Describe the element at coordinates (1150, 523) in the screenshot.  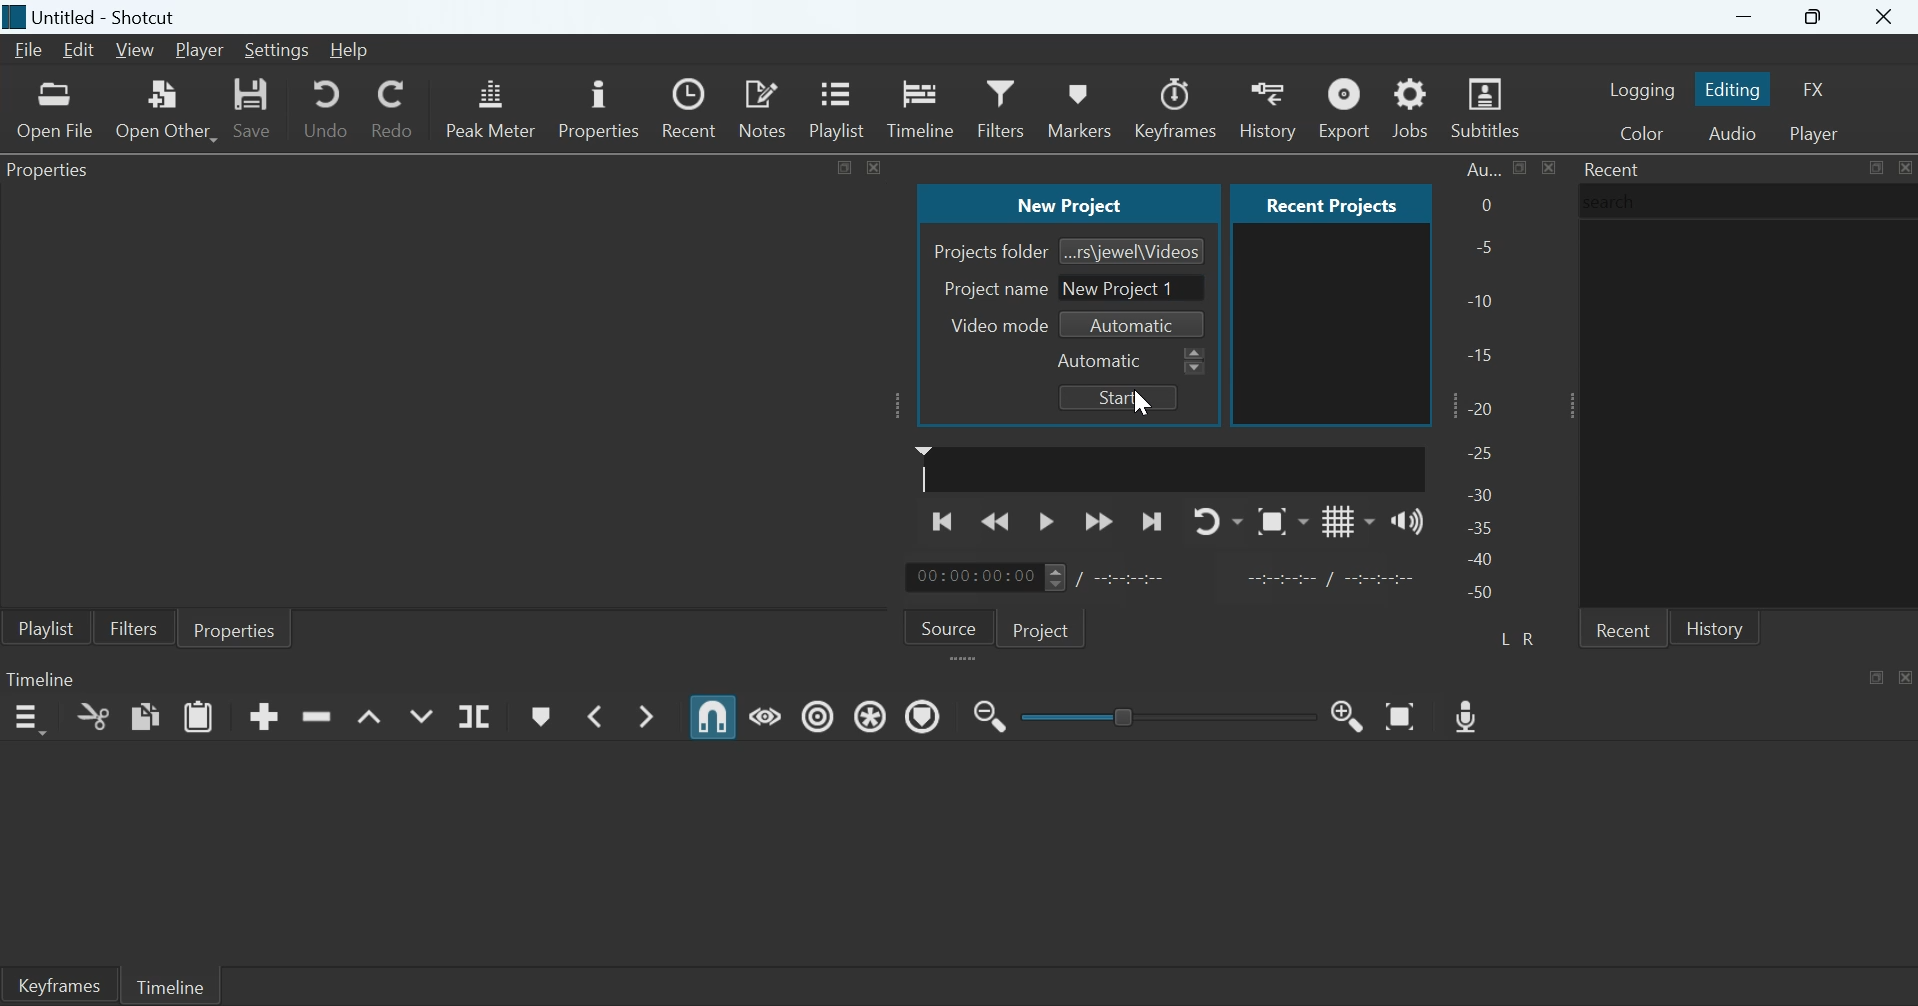
I see `Skip to the next point` at that location.